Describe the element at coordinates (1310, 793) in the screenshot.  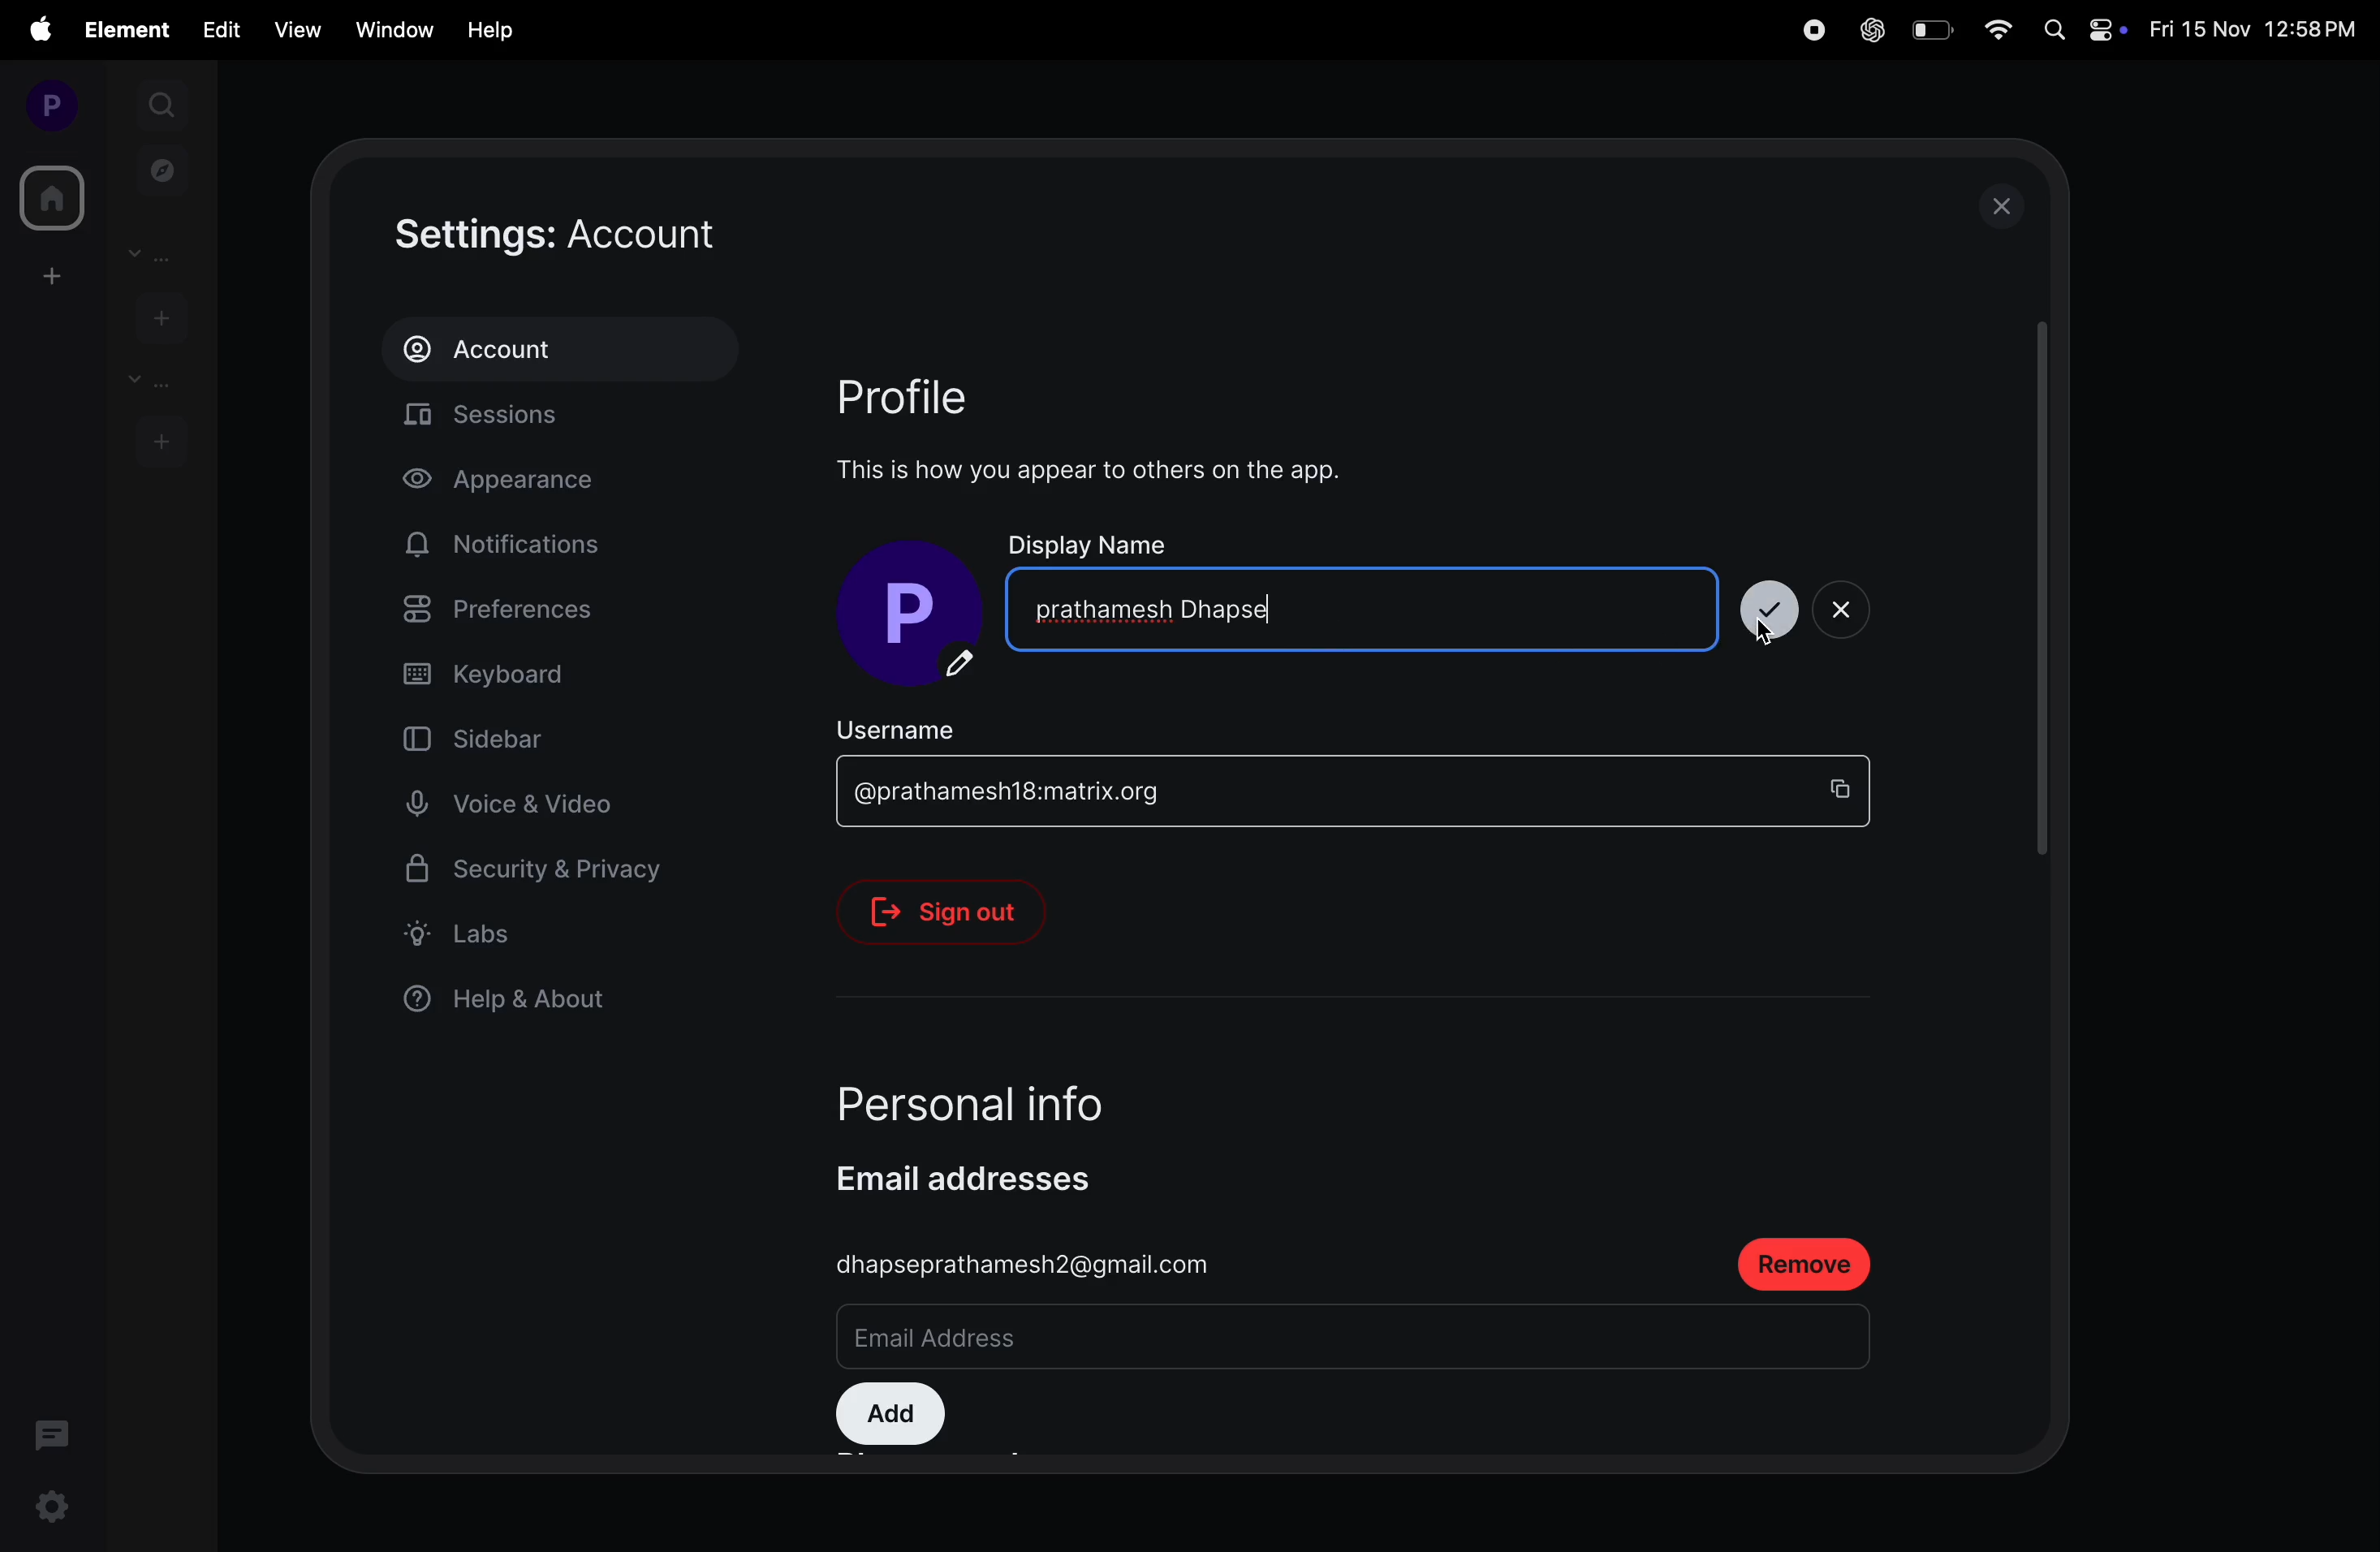
I see `matrix mail.id` at that location.